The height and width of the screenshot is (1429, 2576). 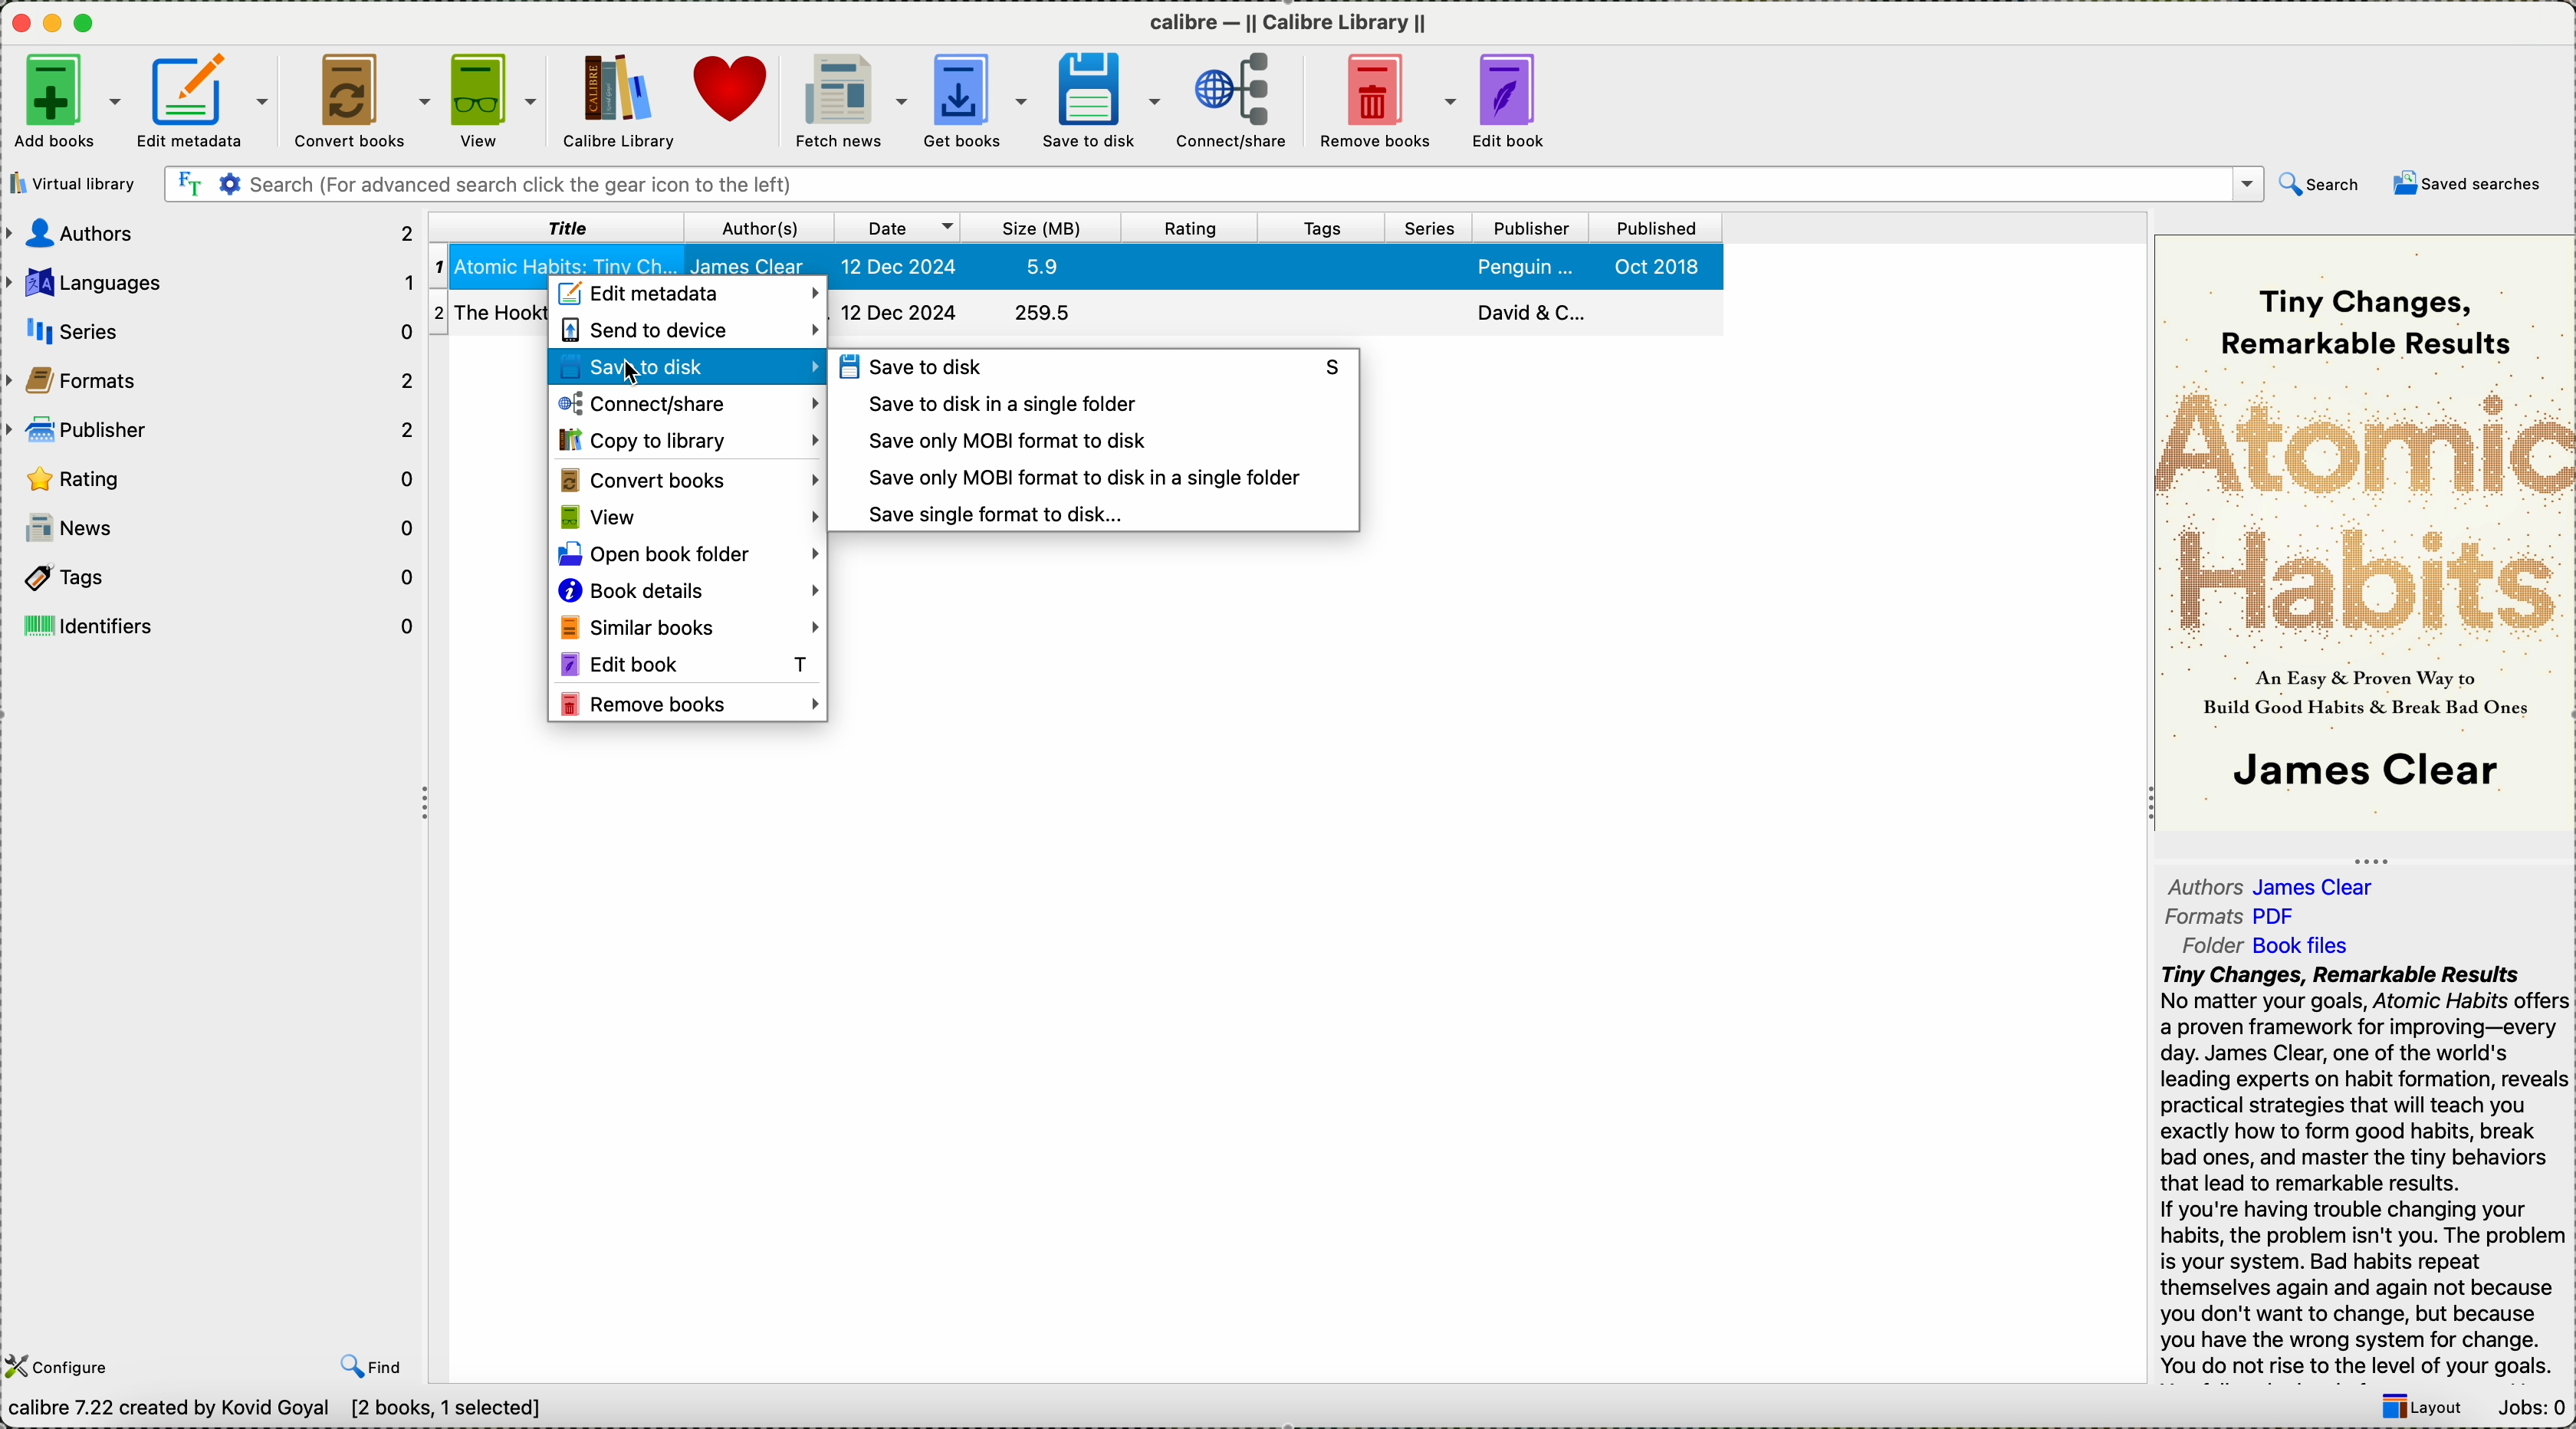 What do you see at coordinates (492, 99) in the screenshot?
I see `view` at bounding box center [492, 99].